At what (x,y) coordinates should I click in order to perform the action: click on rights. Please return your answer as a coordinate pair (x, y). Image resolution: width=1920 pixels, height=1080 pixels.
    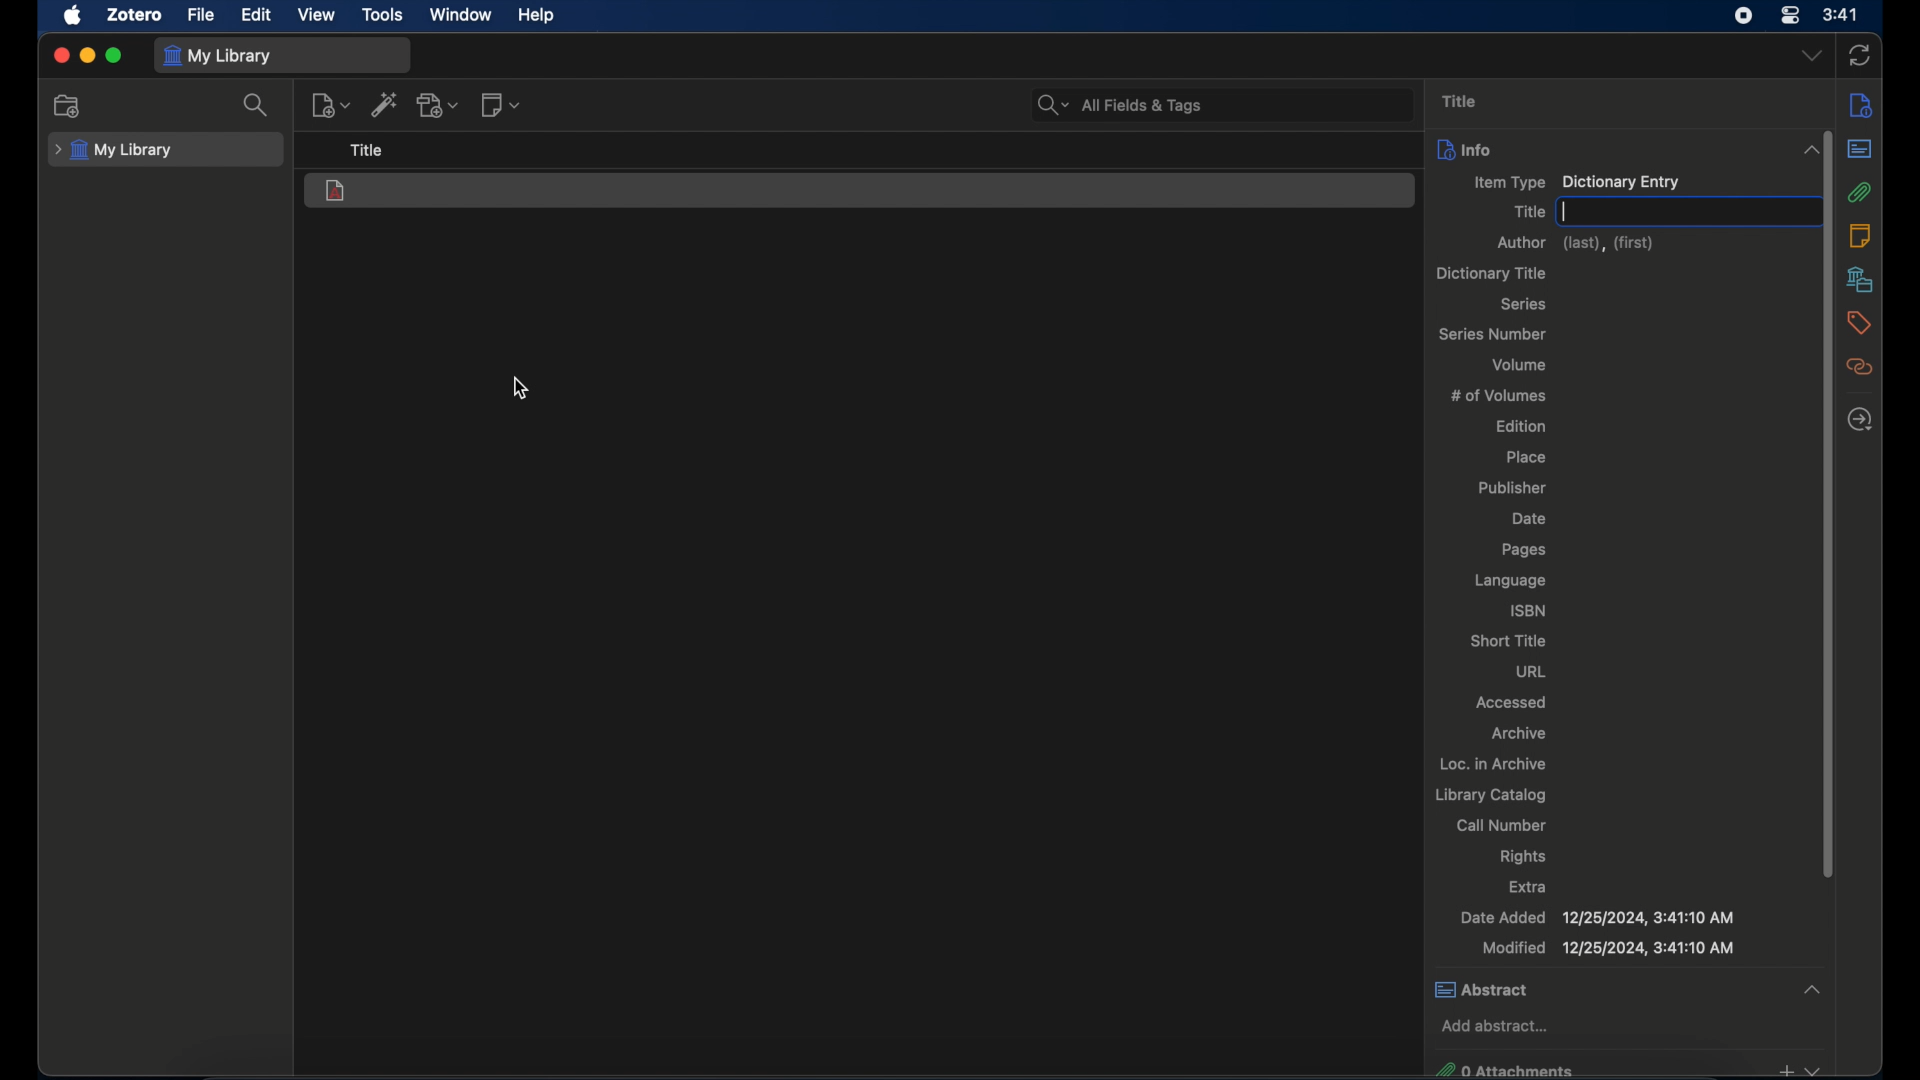
    Looking at the image, I should click on (1523, 857).